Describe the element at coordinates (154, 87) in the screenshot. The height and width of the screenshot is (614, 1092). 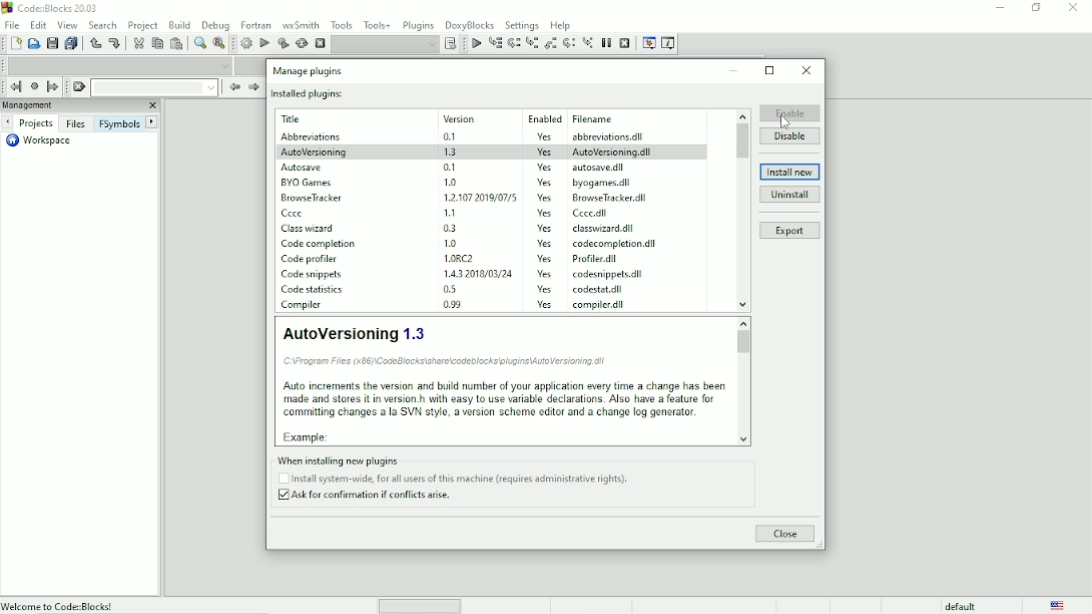
I see `Drop down` at that location.